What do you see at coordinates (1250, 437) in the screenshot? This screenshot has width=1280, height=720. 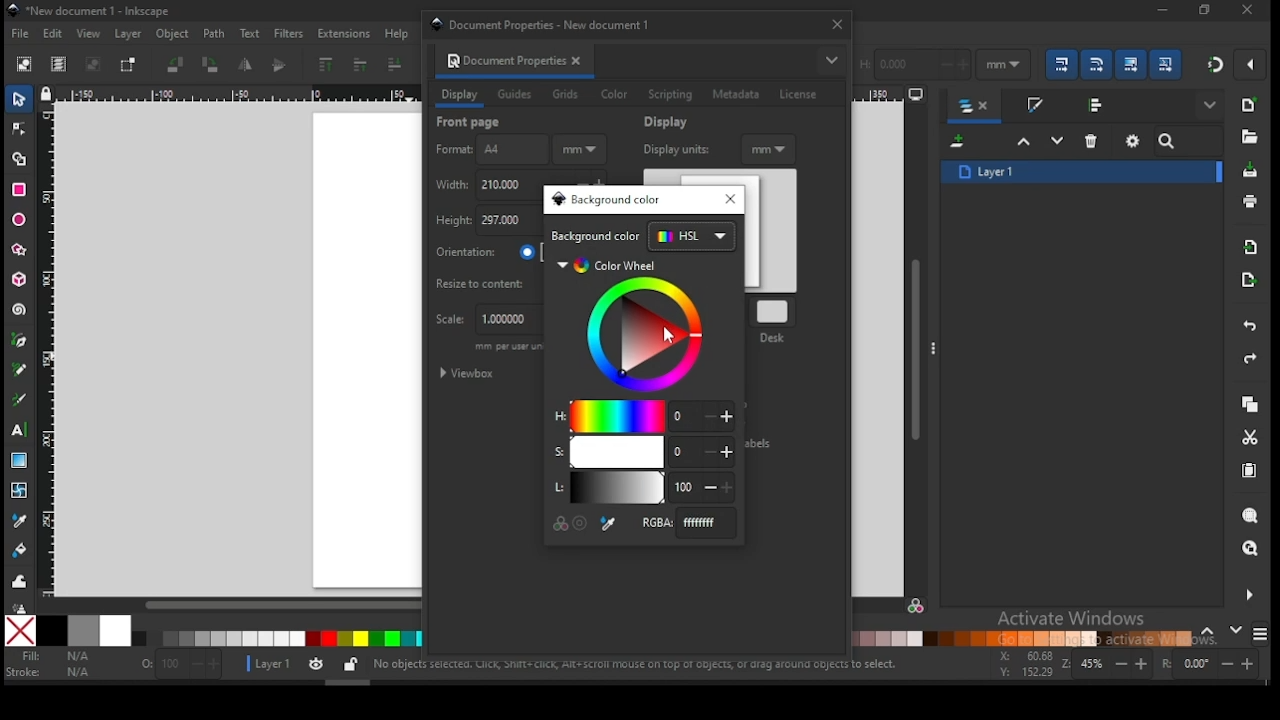 I see `cut` at bounding box center [1250, 437].